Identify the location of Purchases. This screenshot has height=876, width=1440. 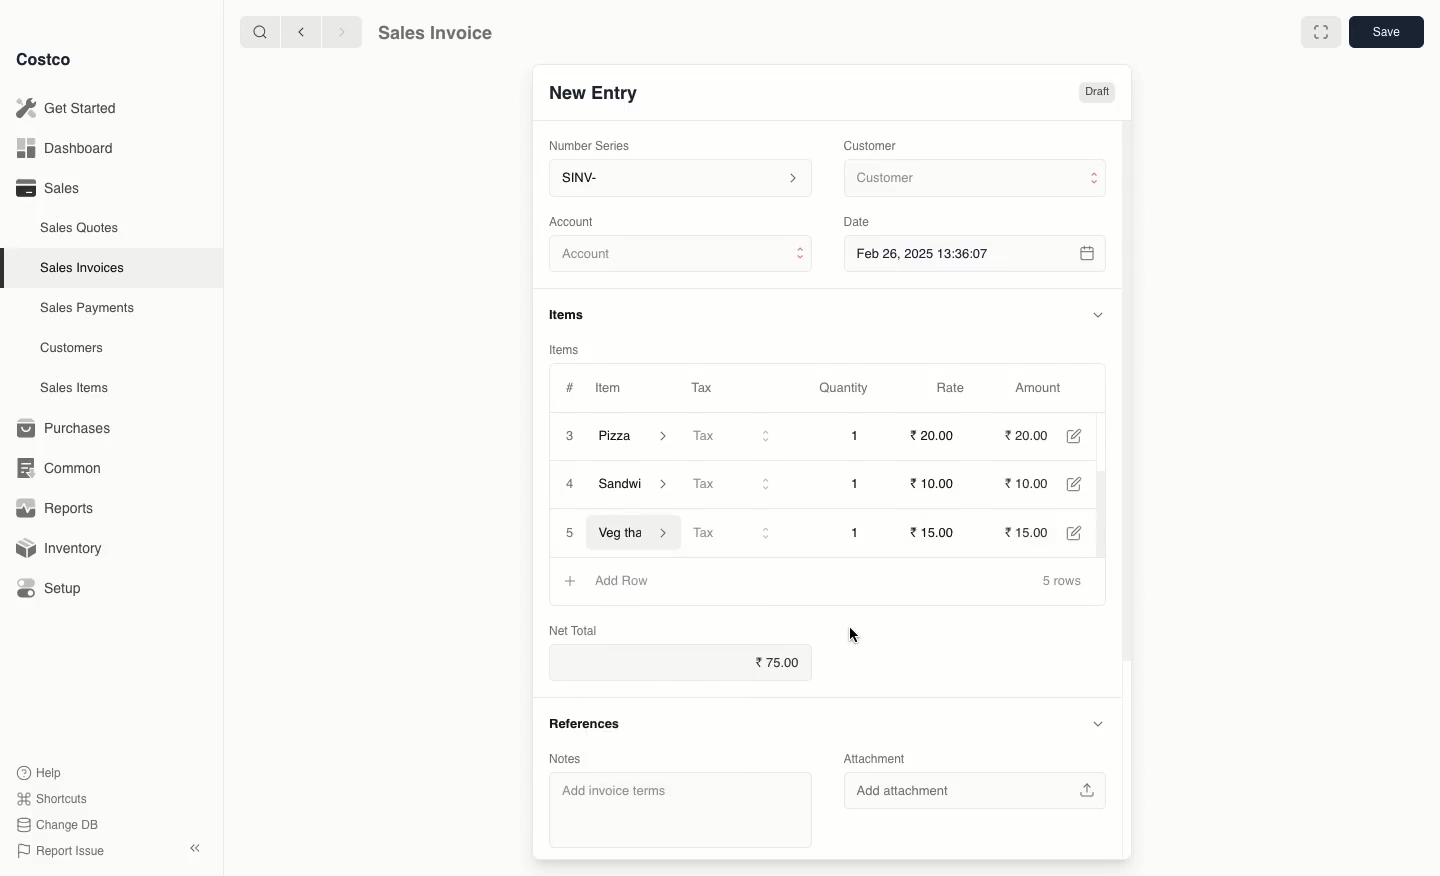
(69, 428).